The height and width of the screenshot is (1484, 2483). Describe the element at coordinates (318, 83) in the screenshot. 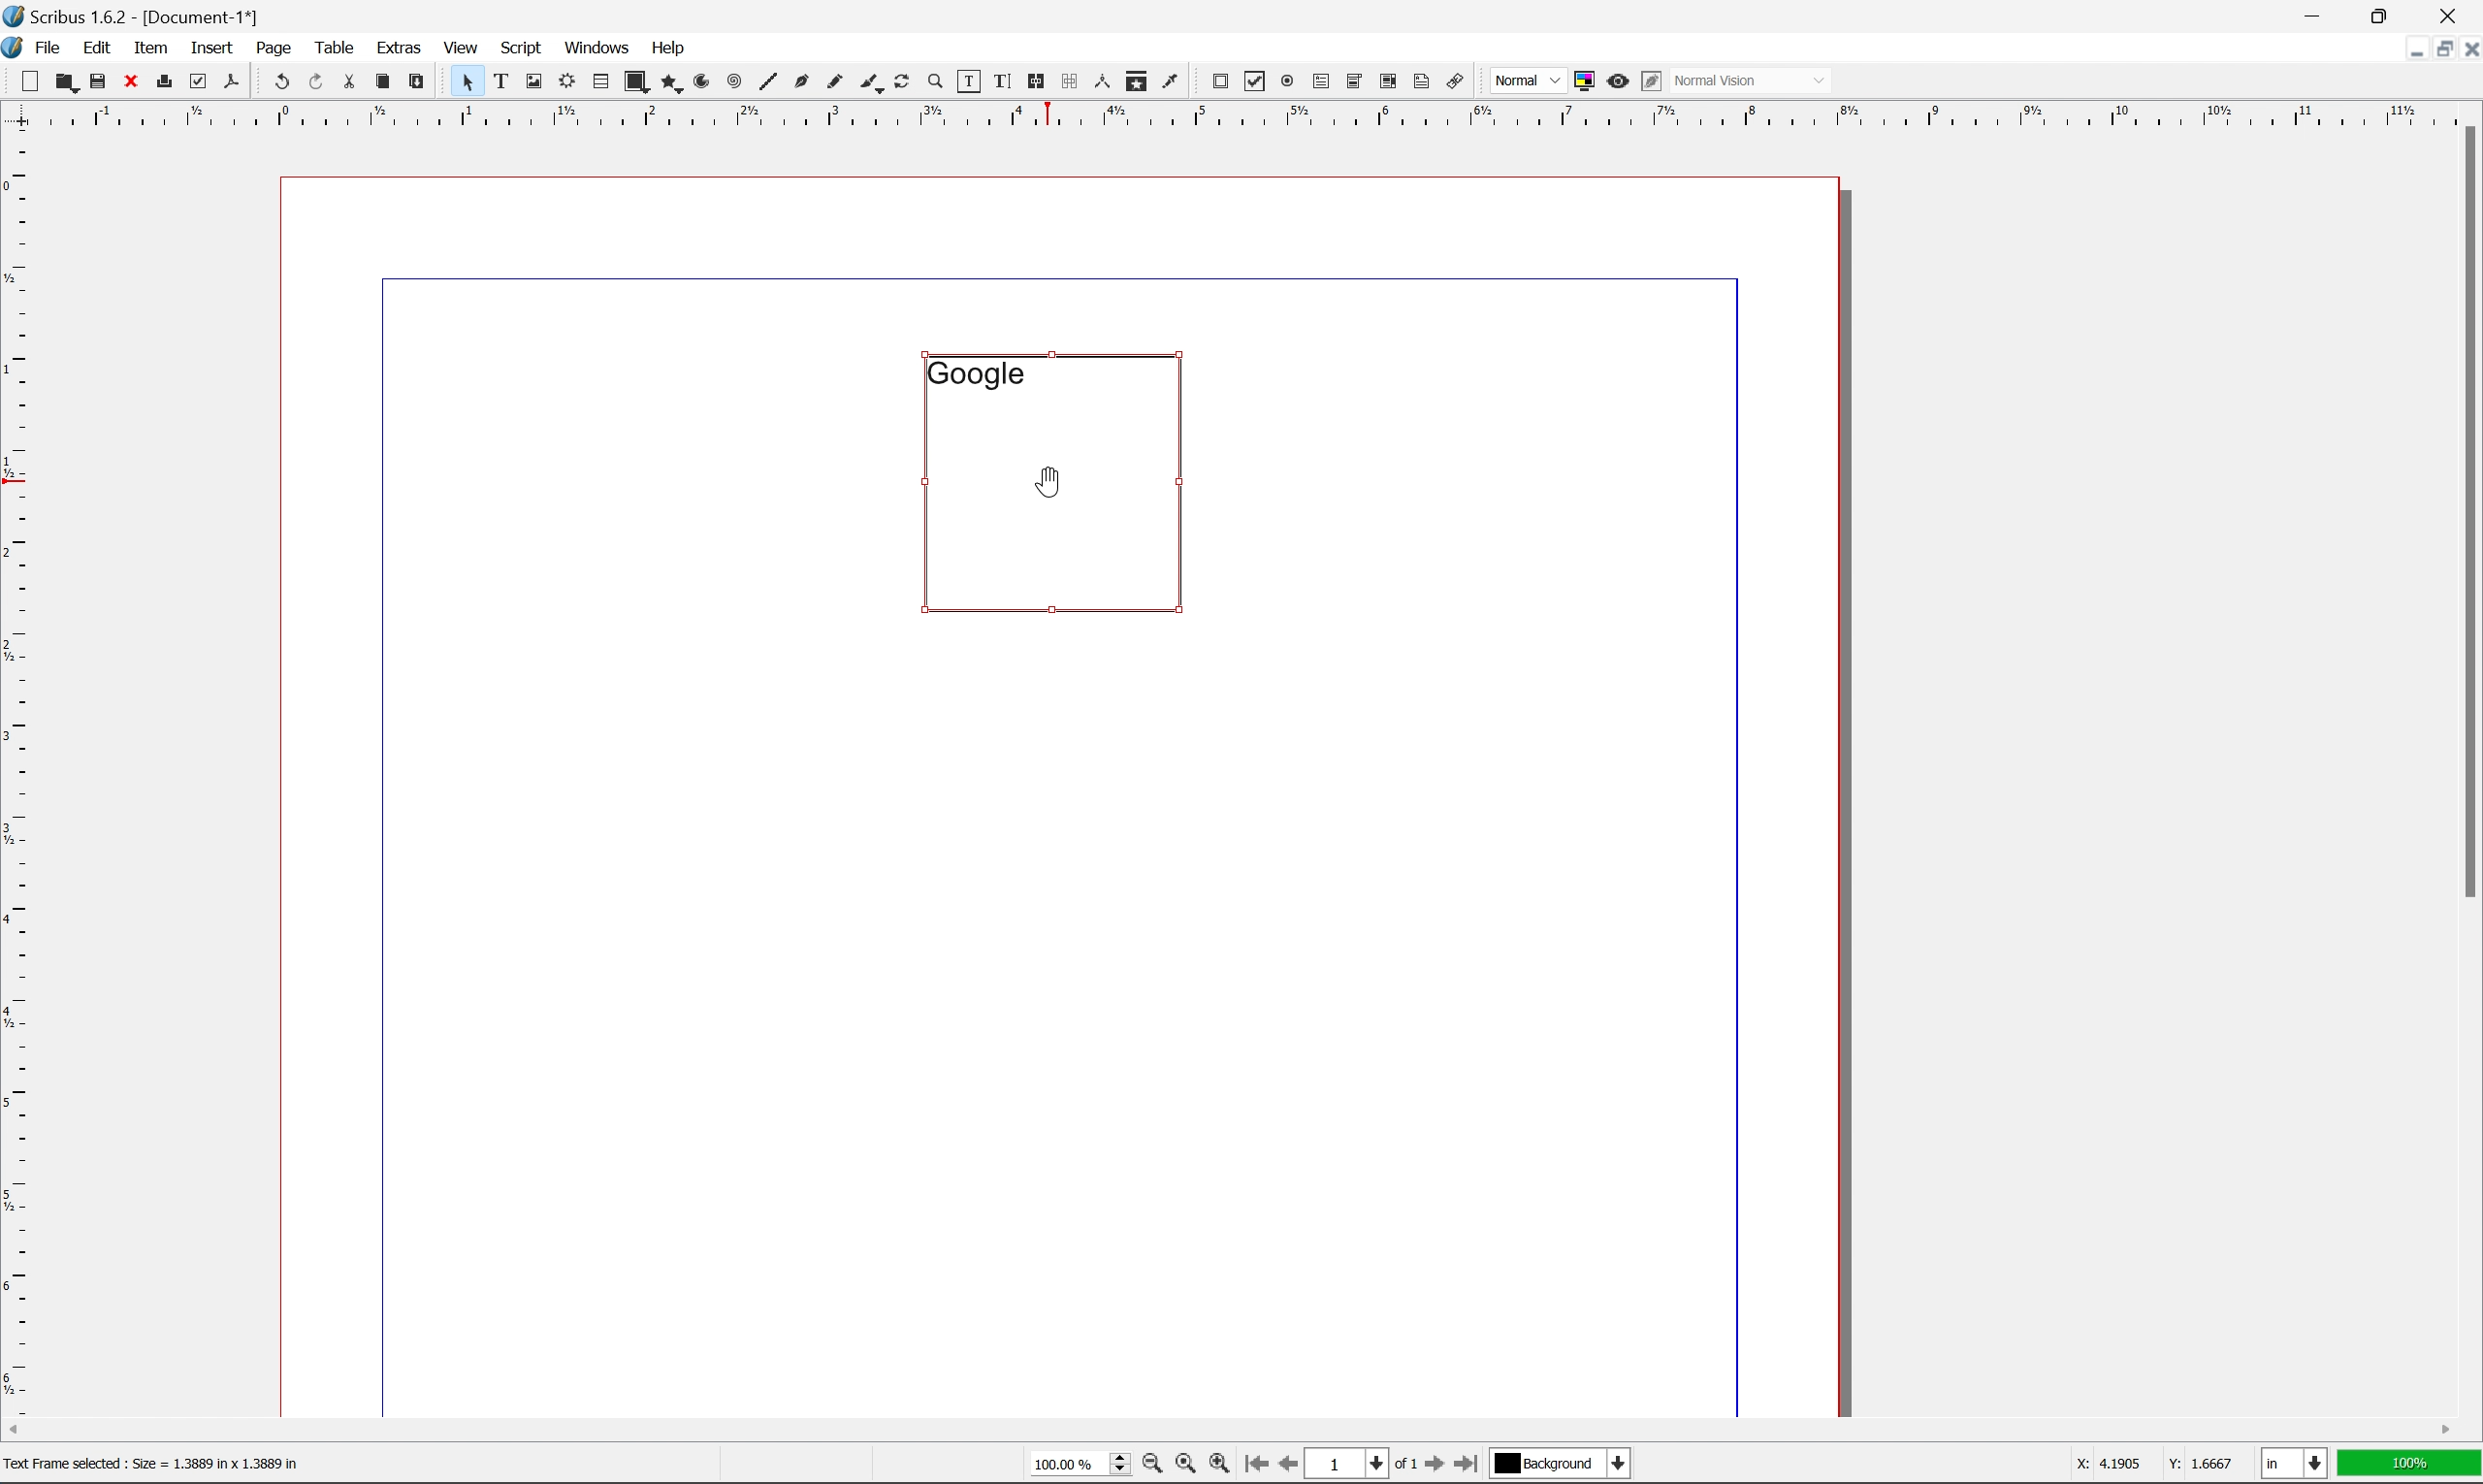

I see `redo` at that location.